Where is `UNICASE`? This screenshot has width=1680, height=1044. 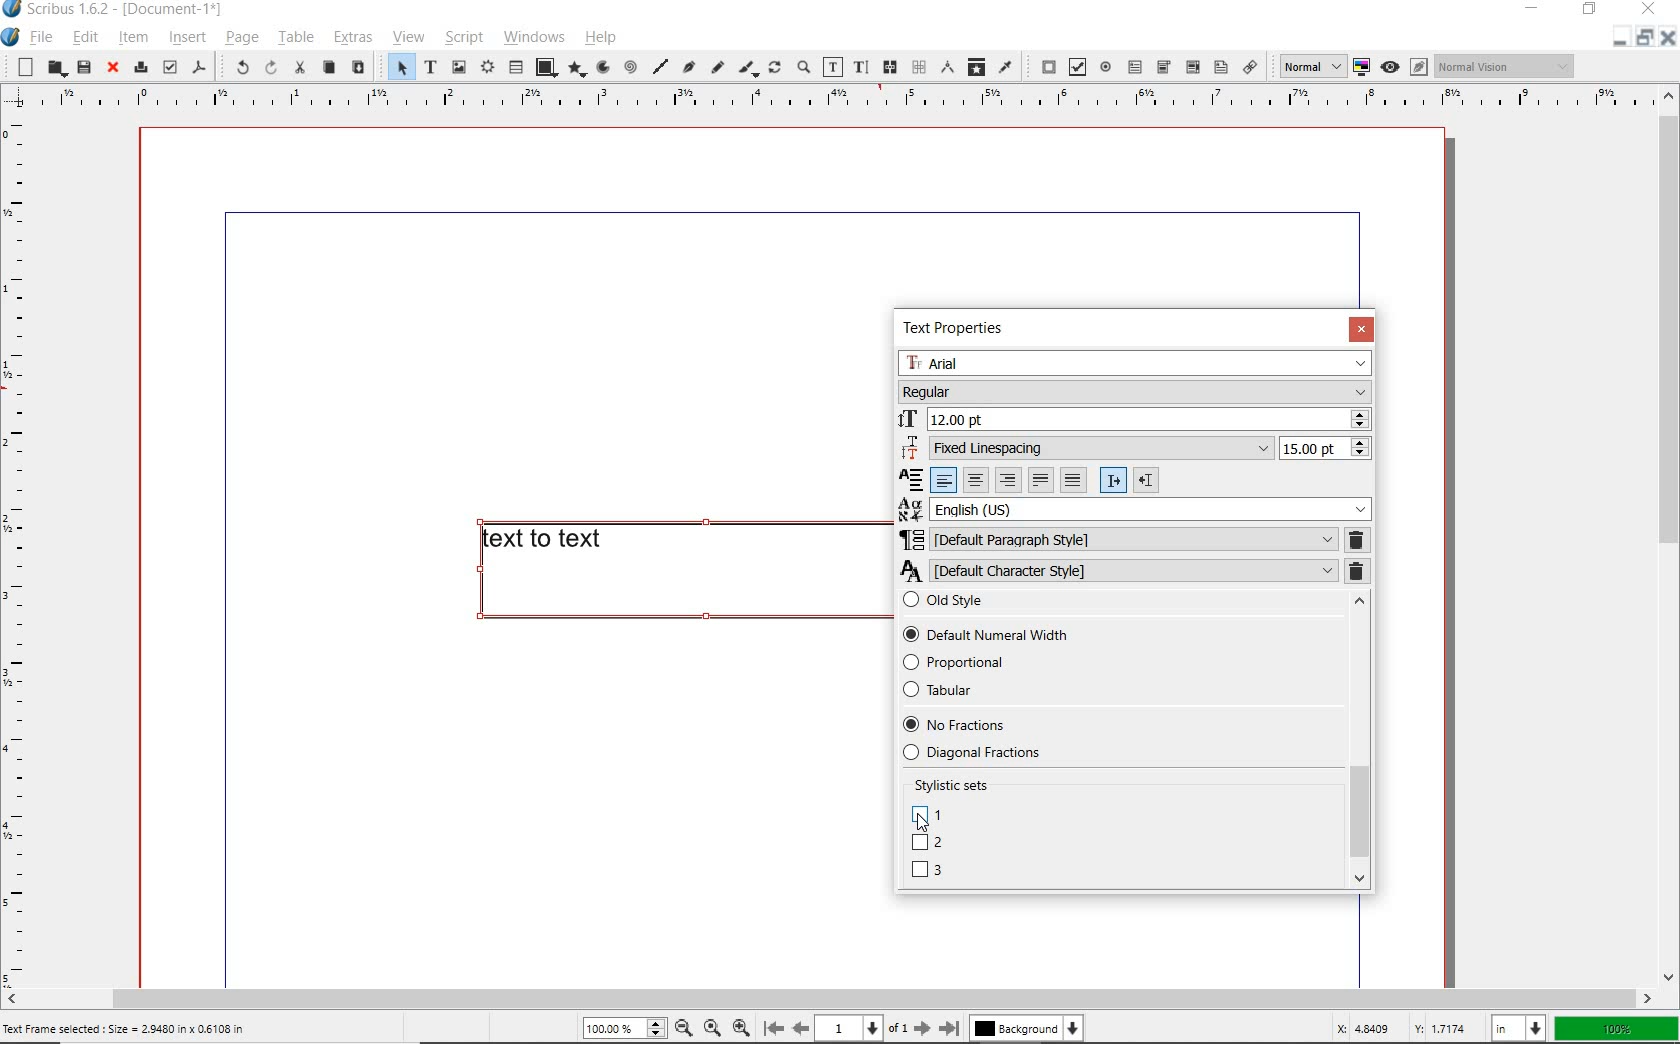
UNICASE is located at coordinates (926, 814).